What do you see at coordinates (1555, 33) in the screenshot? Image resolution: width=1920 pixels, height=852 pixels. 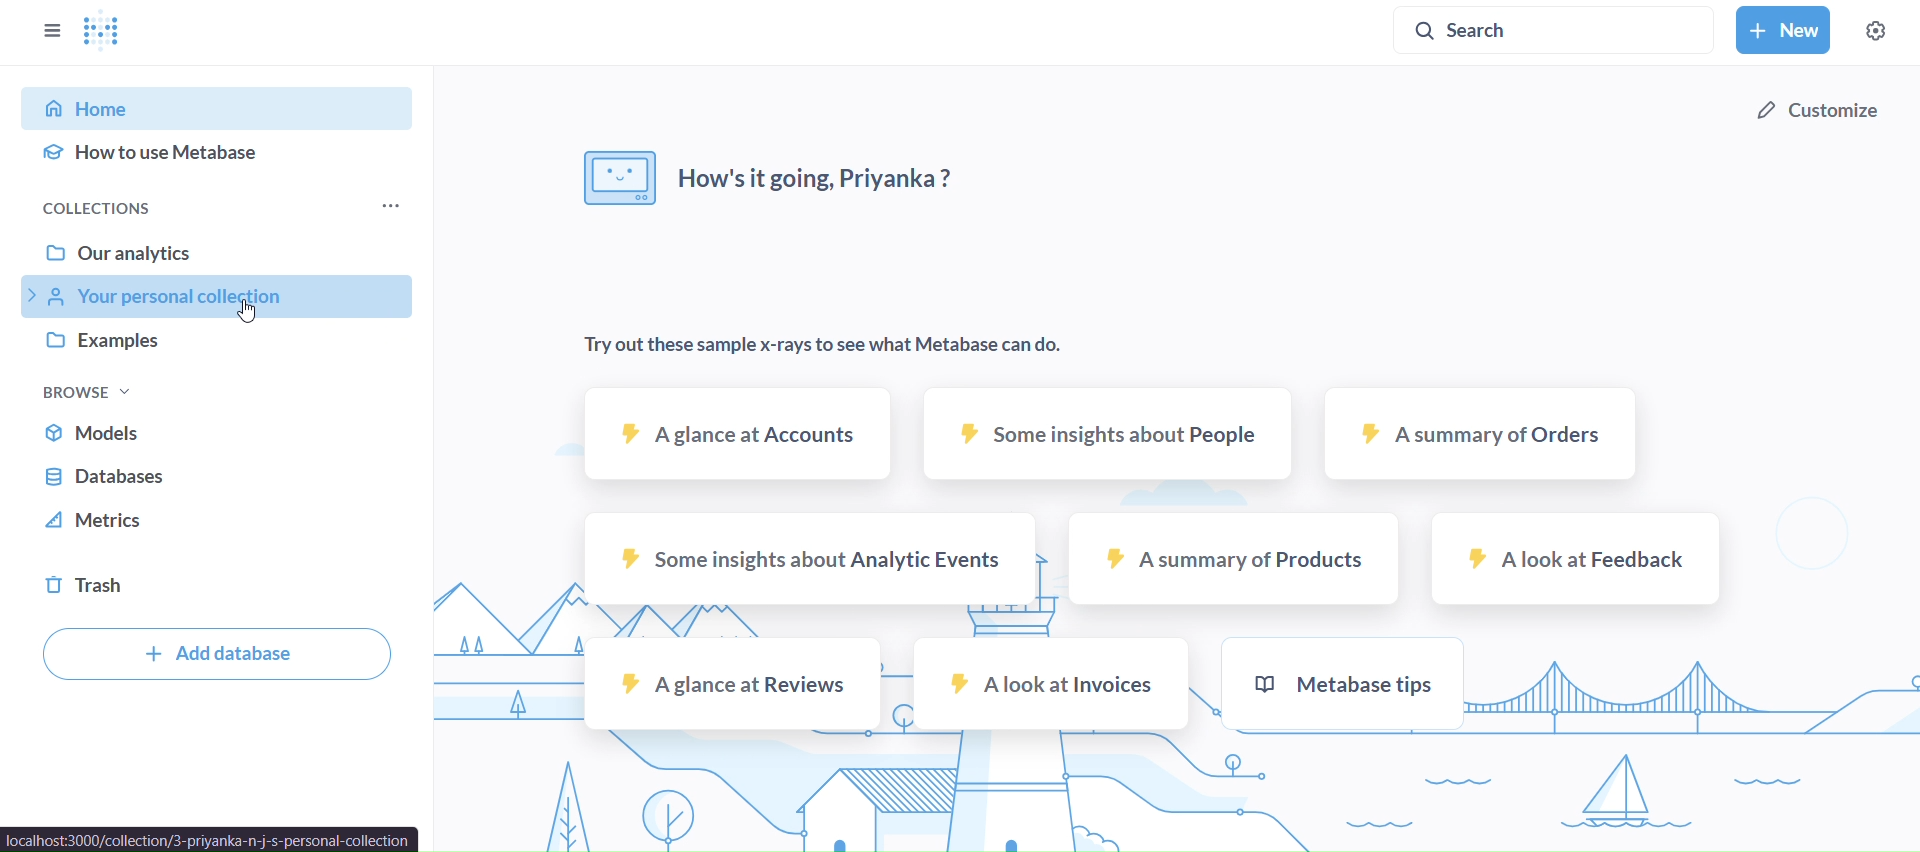 I see `search ` at bounding box center [1555, 33].